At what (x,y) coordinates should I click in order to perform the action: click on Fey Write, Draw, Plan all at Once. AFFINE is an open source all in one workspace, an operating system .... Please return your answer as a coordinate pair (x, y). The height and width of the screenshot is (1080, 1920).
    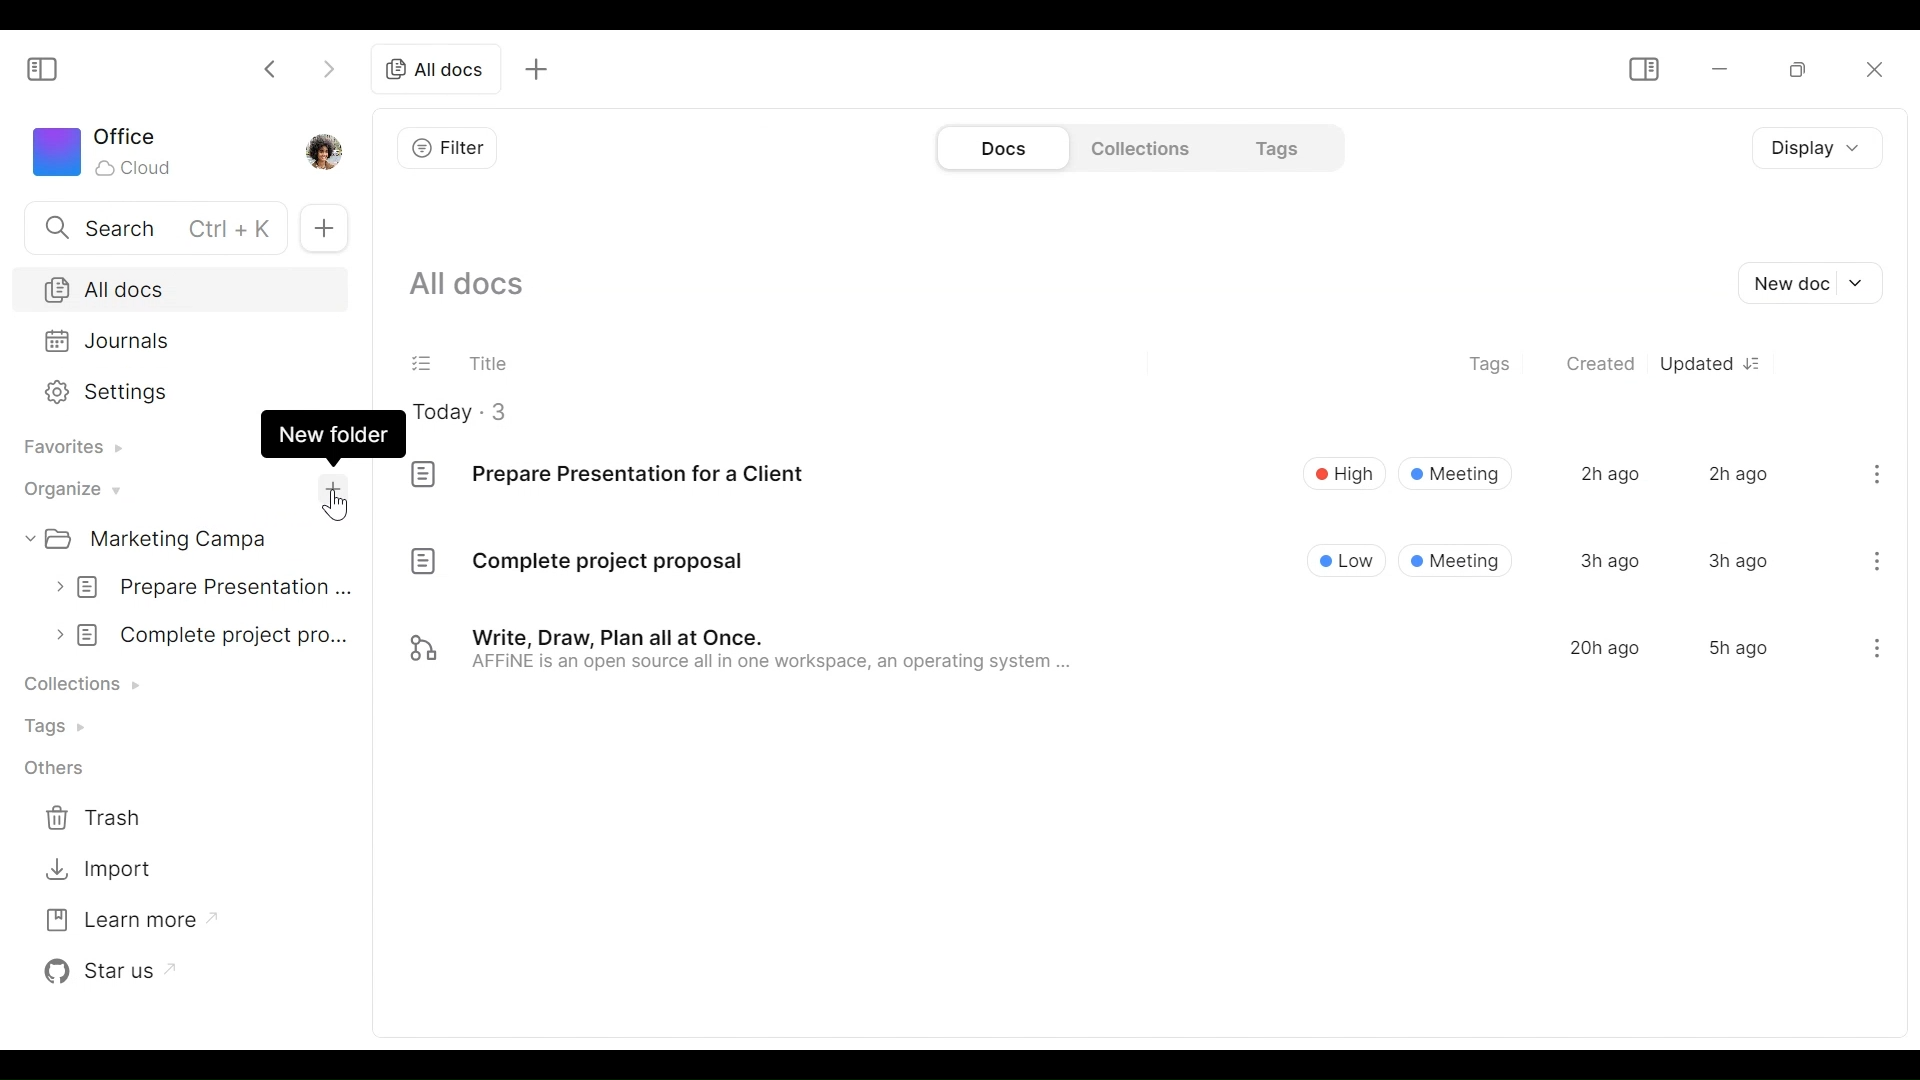
    Looking at the image, I should click on (743, 652).